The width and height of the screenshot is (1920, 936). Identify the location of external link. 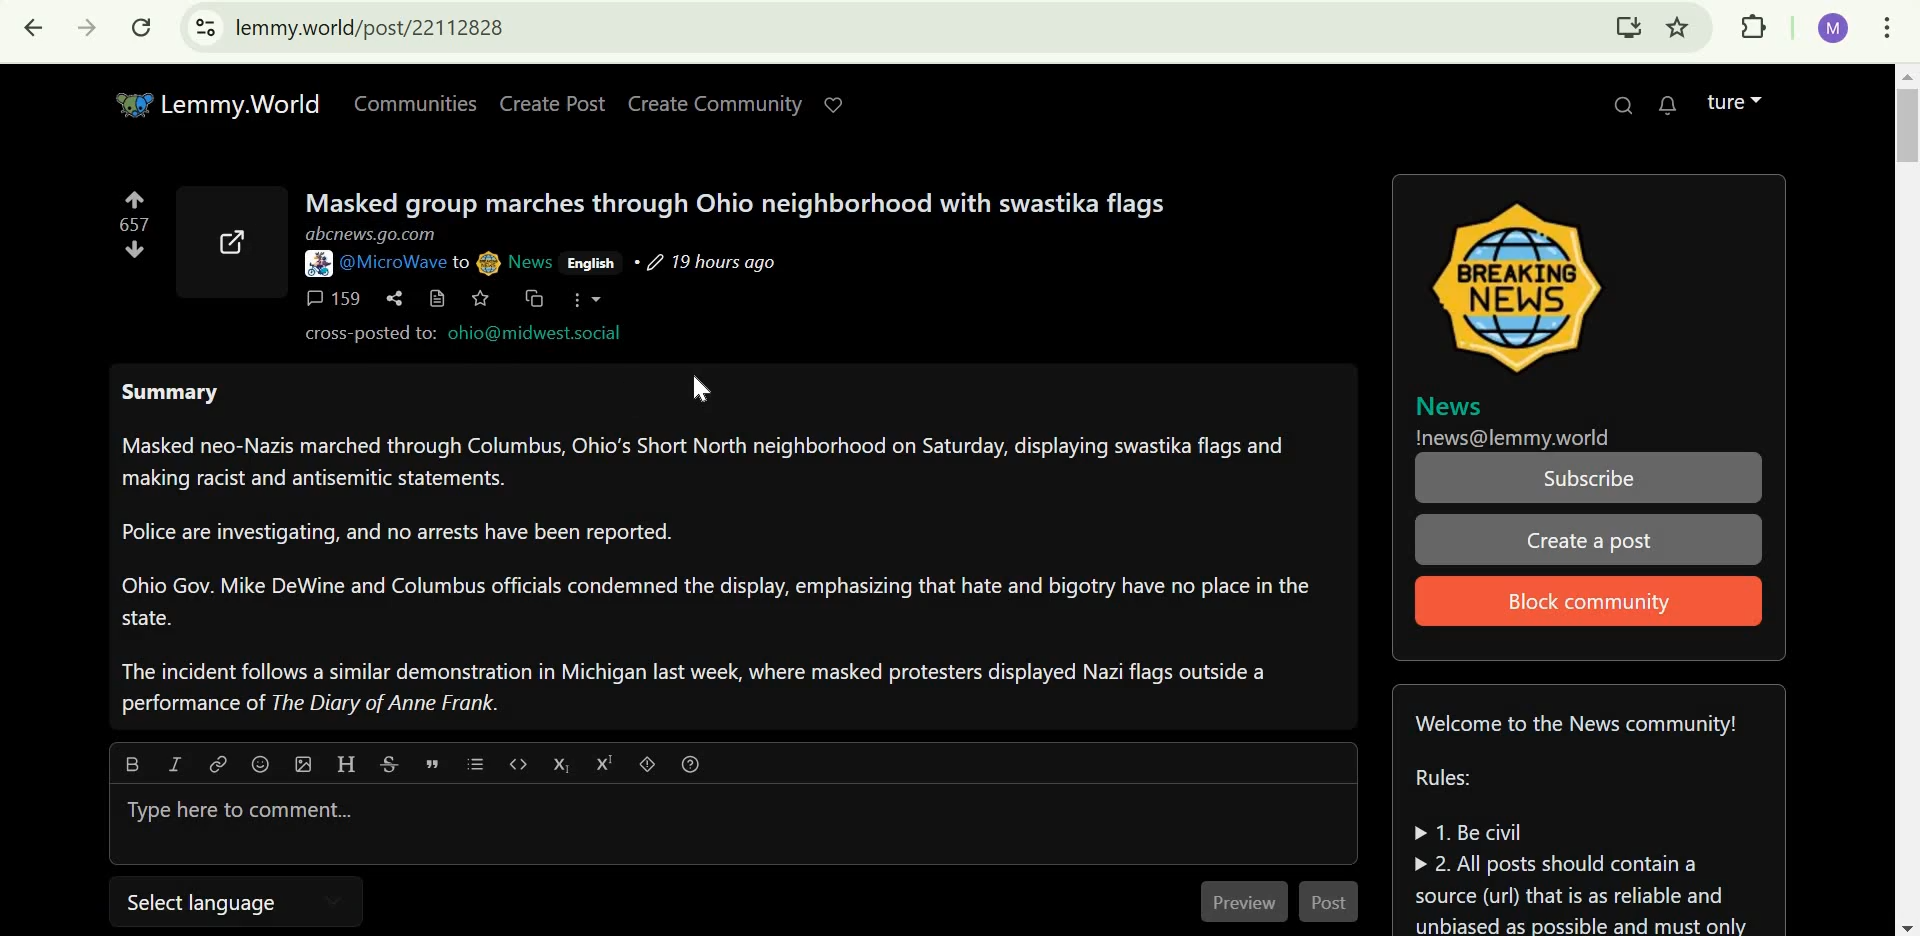
(235, 240).